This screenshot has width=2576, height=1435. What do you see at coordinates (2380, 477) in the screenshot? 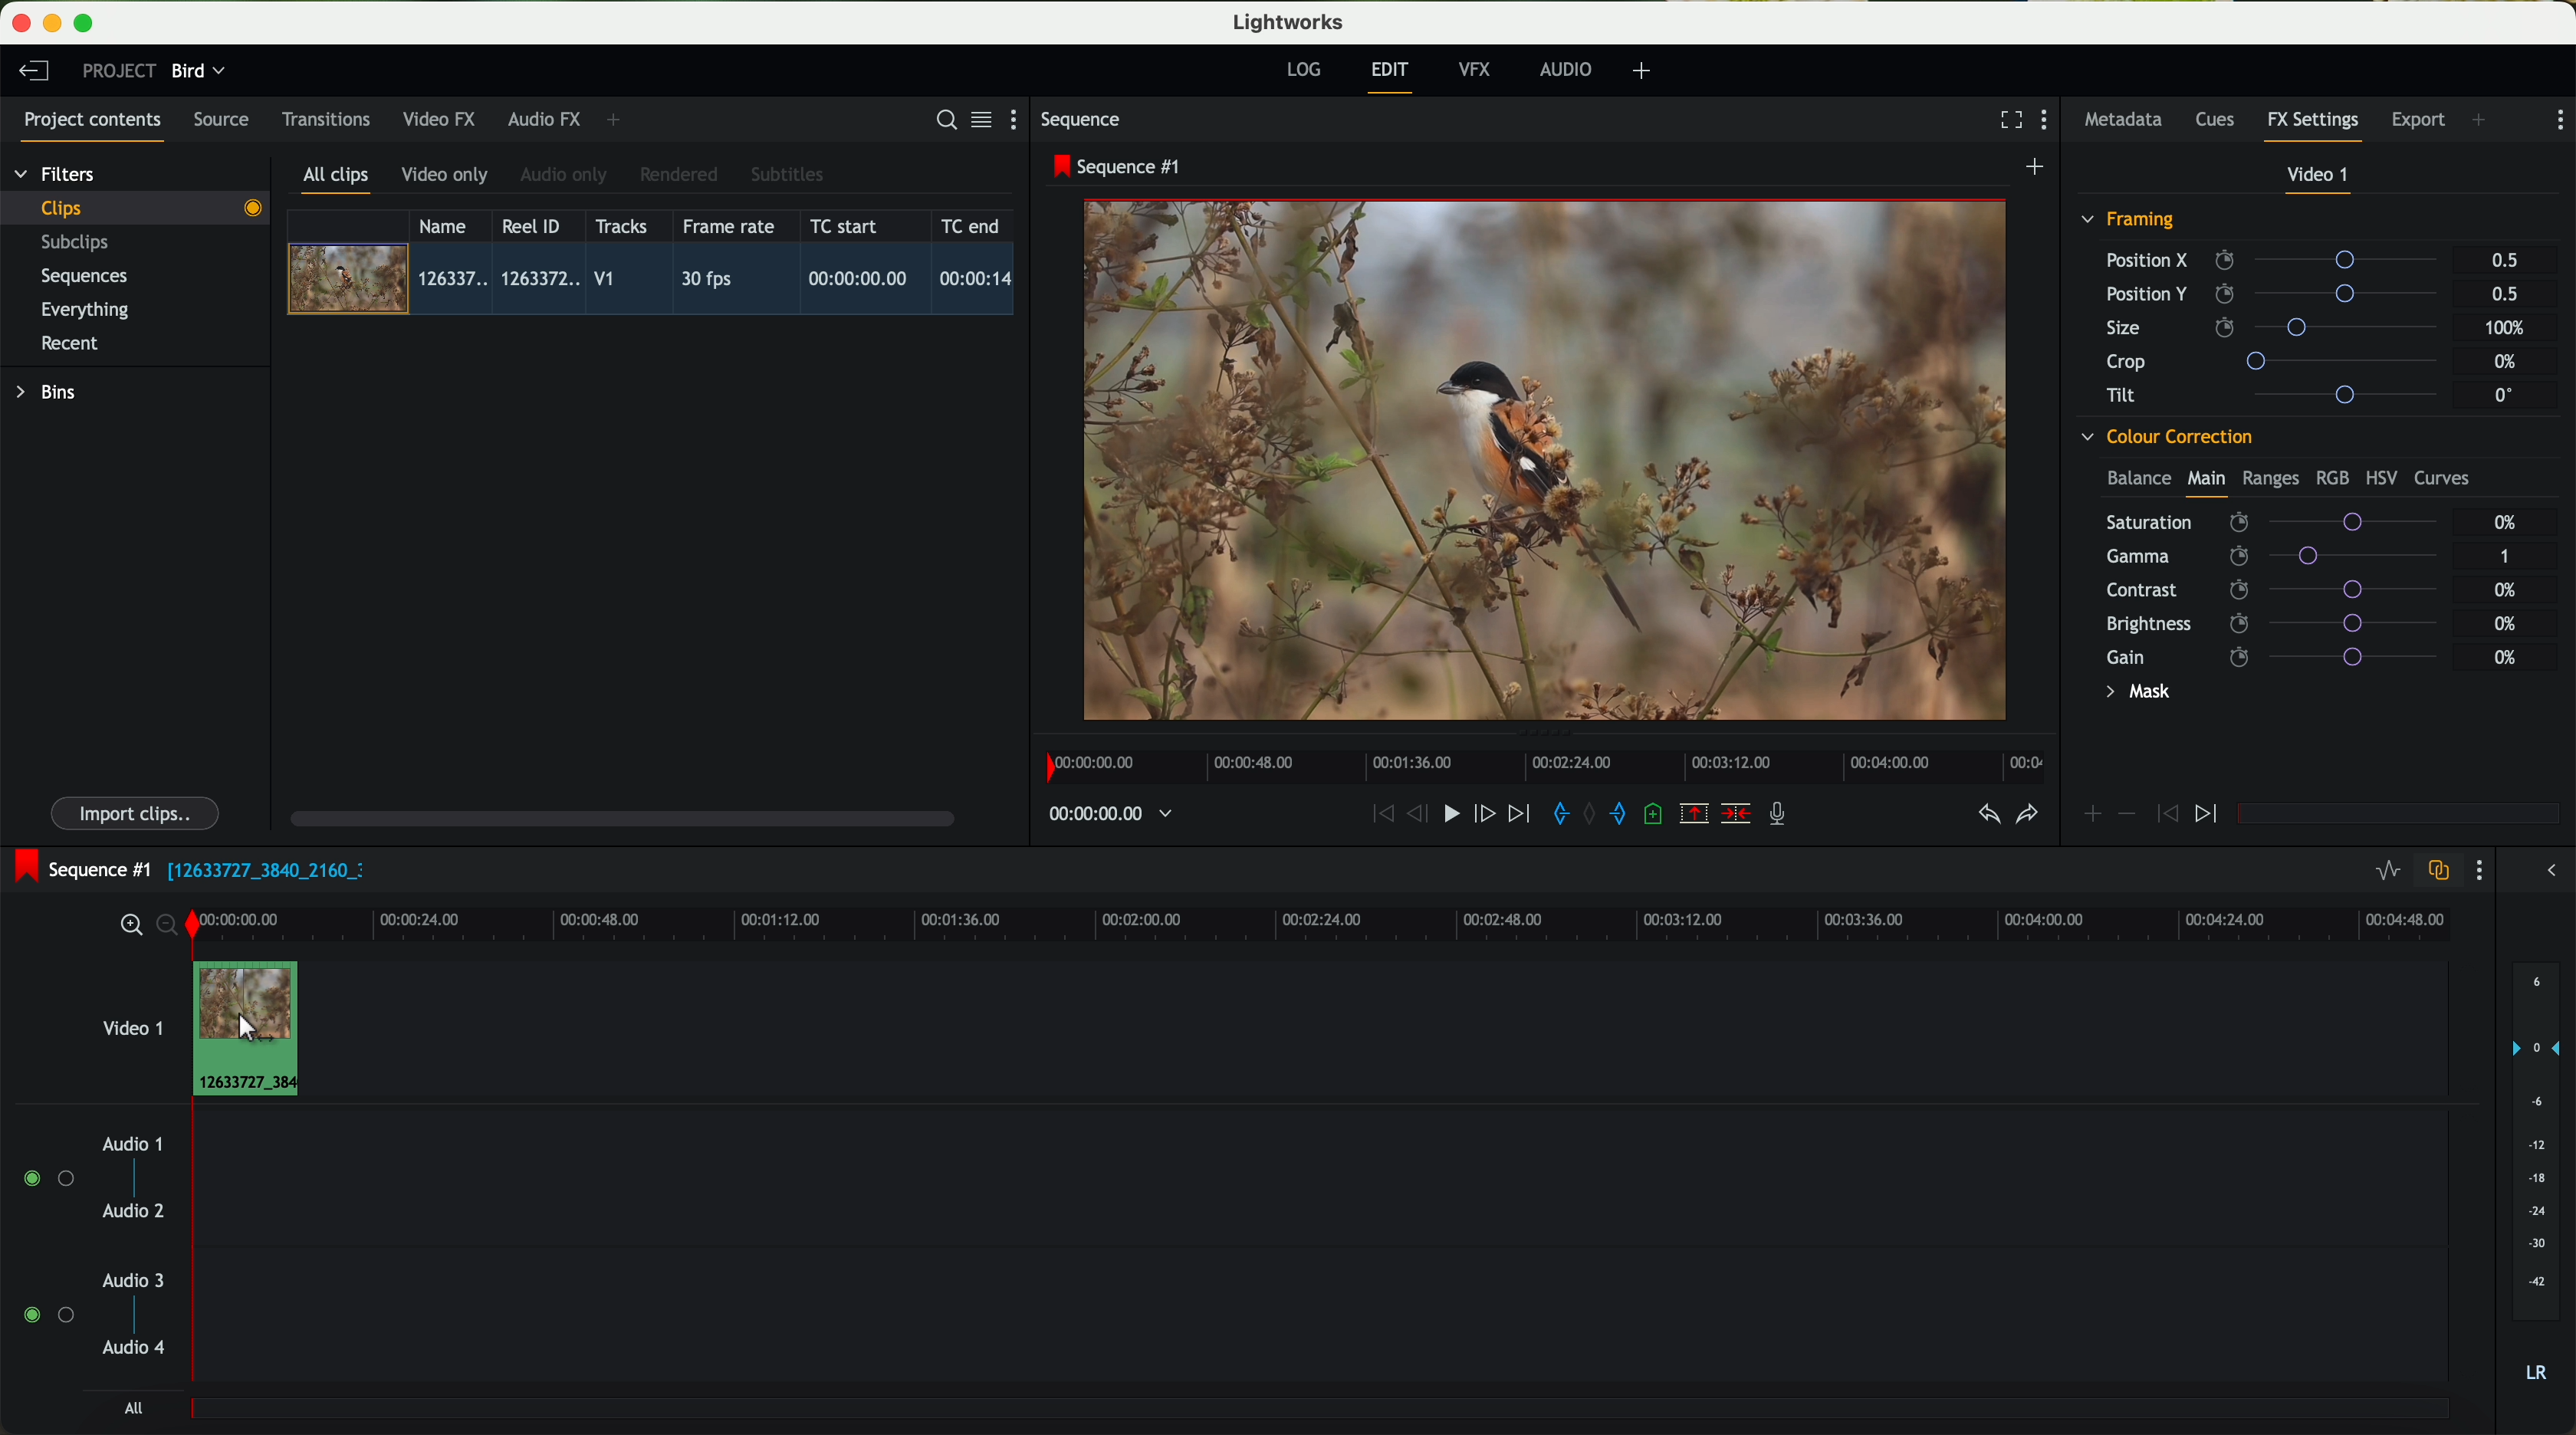
I see `HSV` at bounding box center [2380, 477].